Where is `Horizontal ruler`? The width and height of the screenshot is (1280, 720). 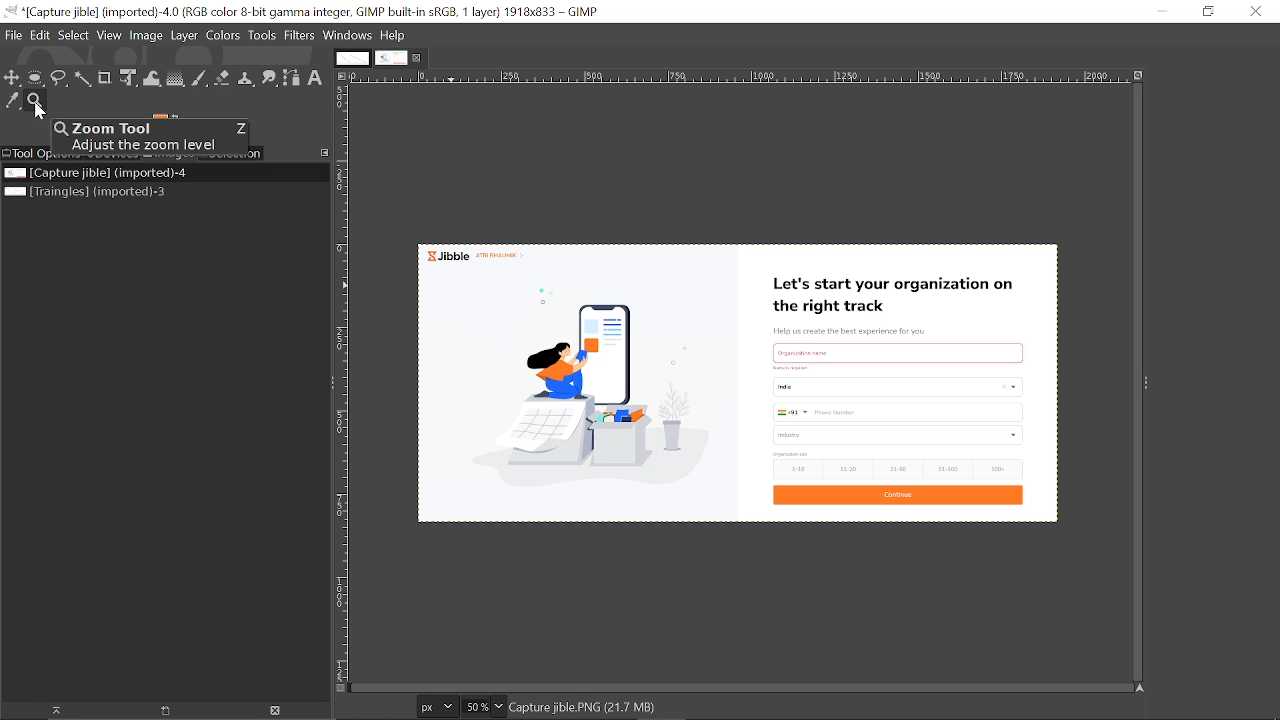 Horizontal ruler is located at coordinates (739, 76).